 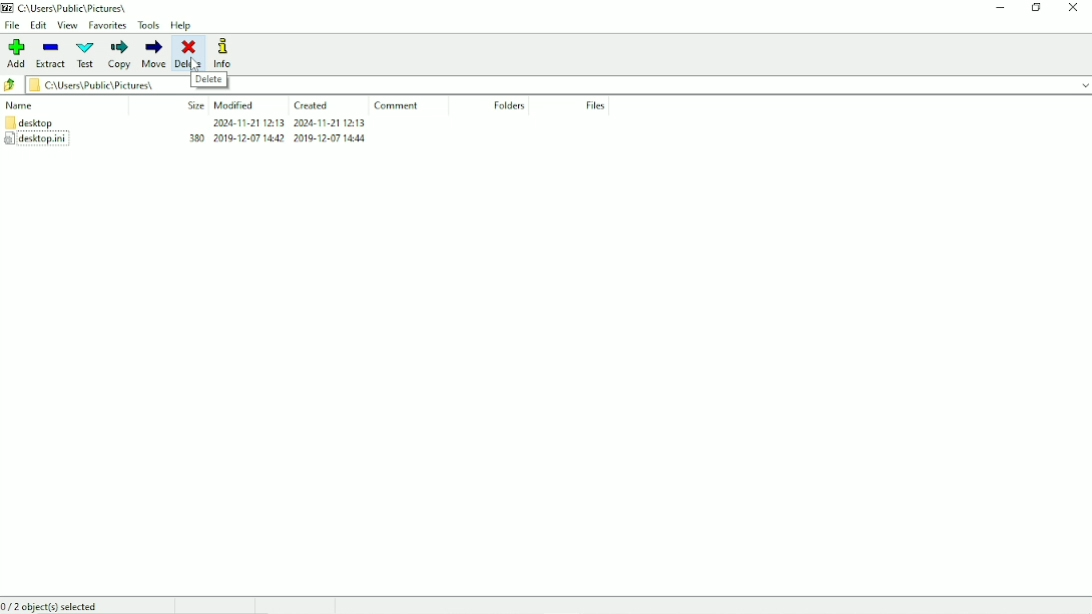 What do you see at coordinates (86, 55) in the screenshot?
I see `Test` at bounding box center [86, 55].